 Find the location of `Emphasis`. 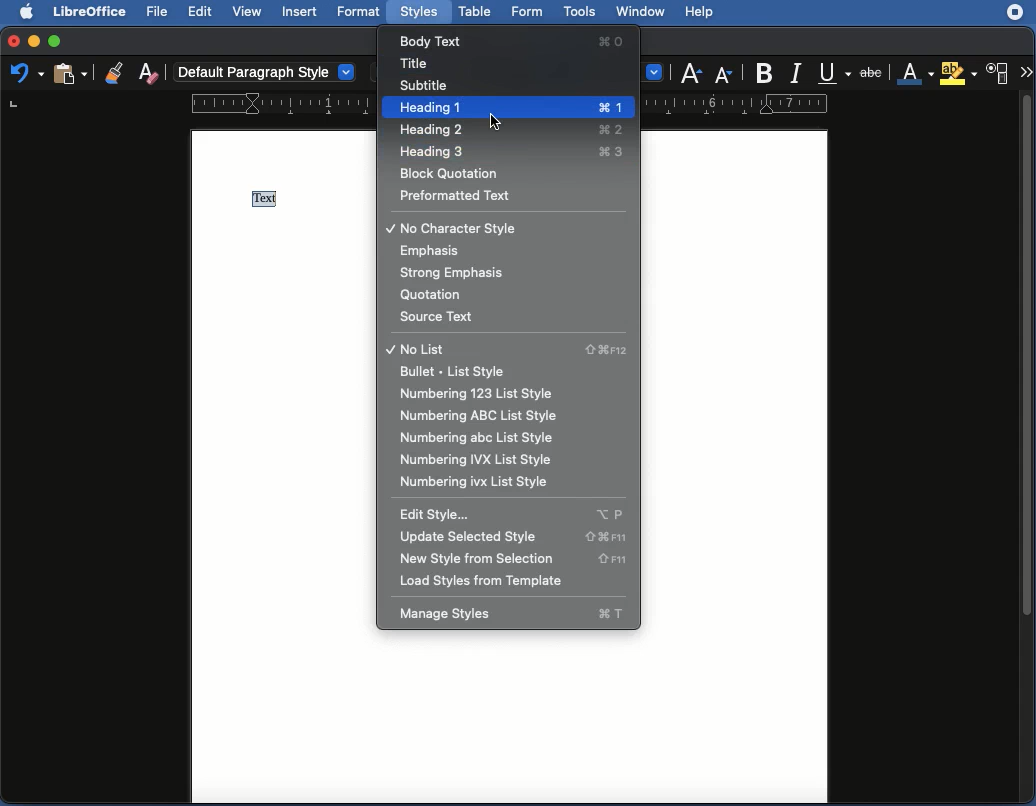

Emphasis is located at coordinates (433, 250).